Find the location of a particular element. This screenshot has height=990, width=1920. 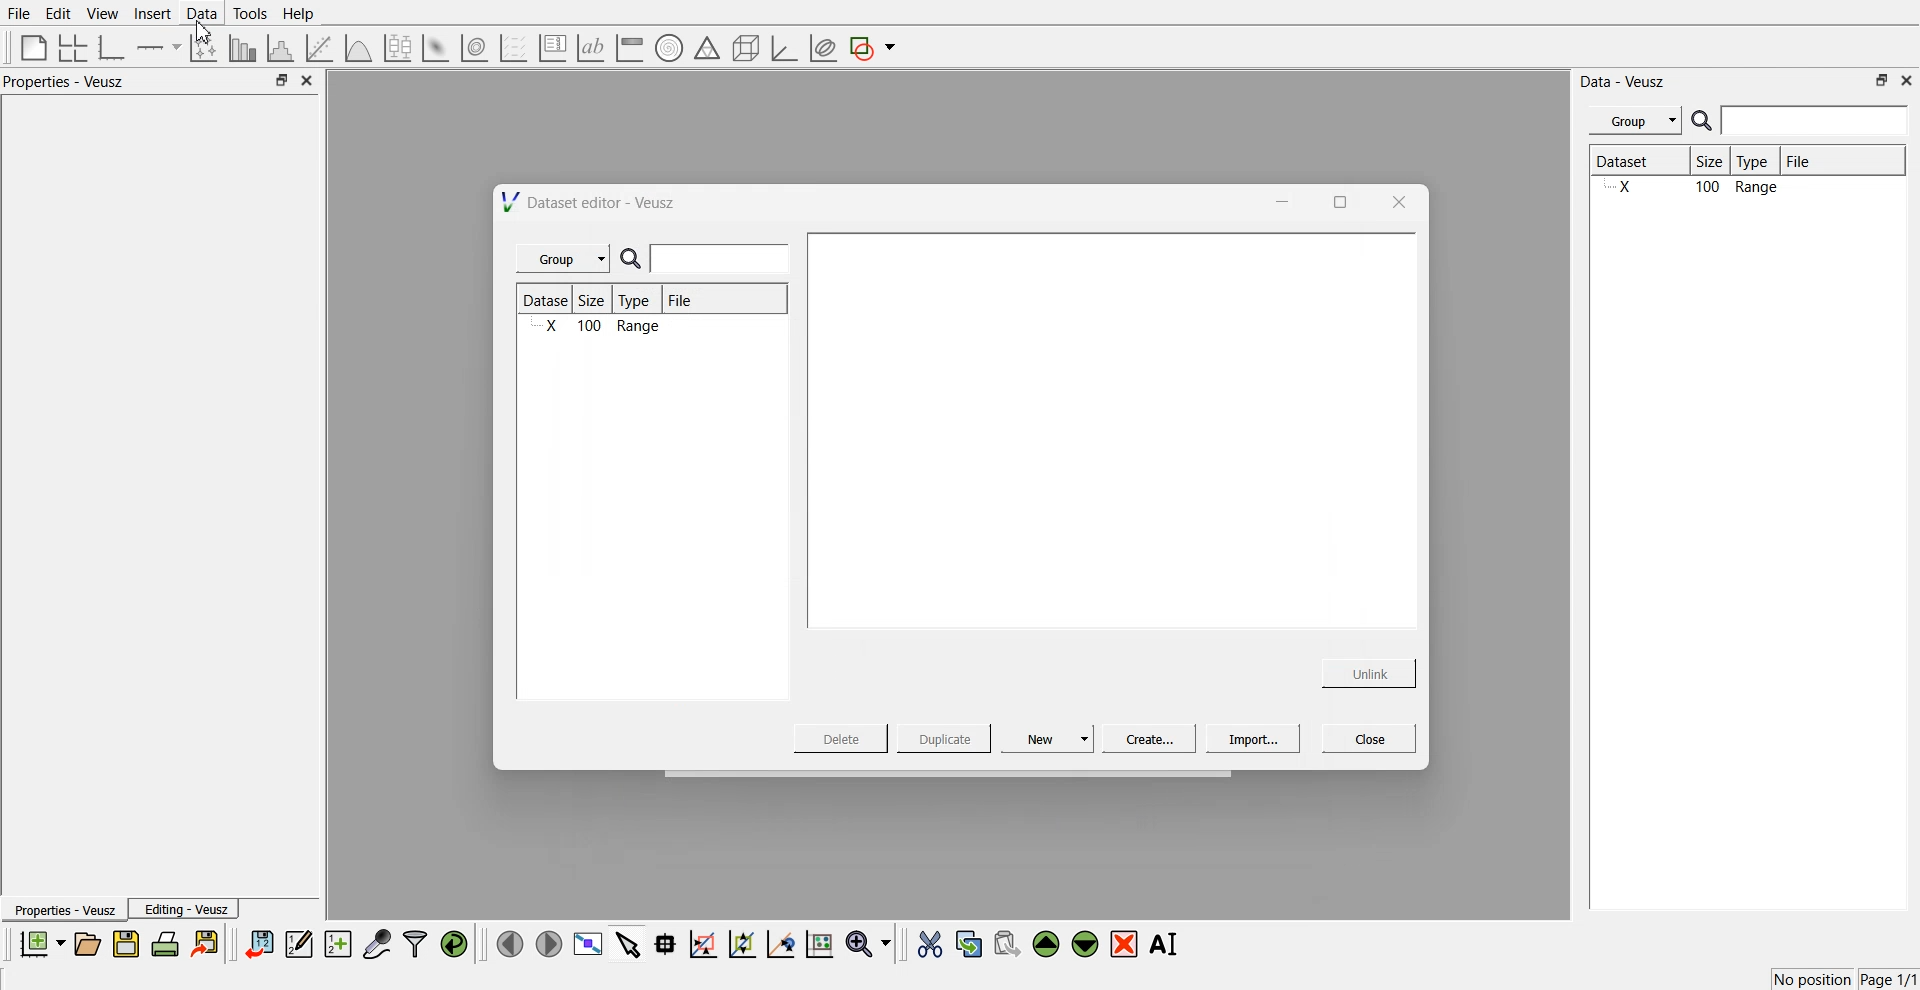

No position is located at coordinates (1815, 977).